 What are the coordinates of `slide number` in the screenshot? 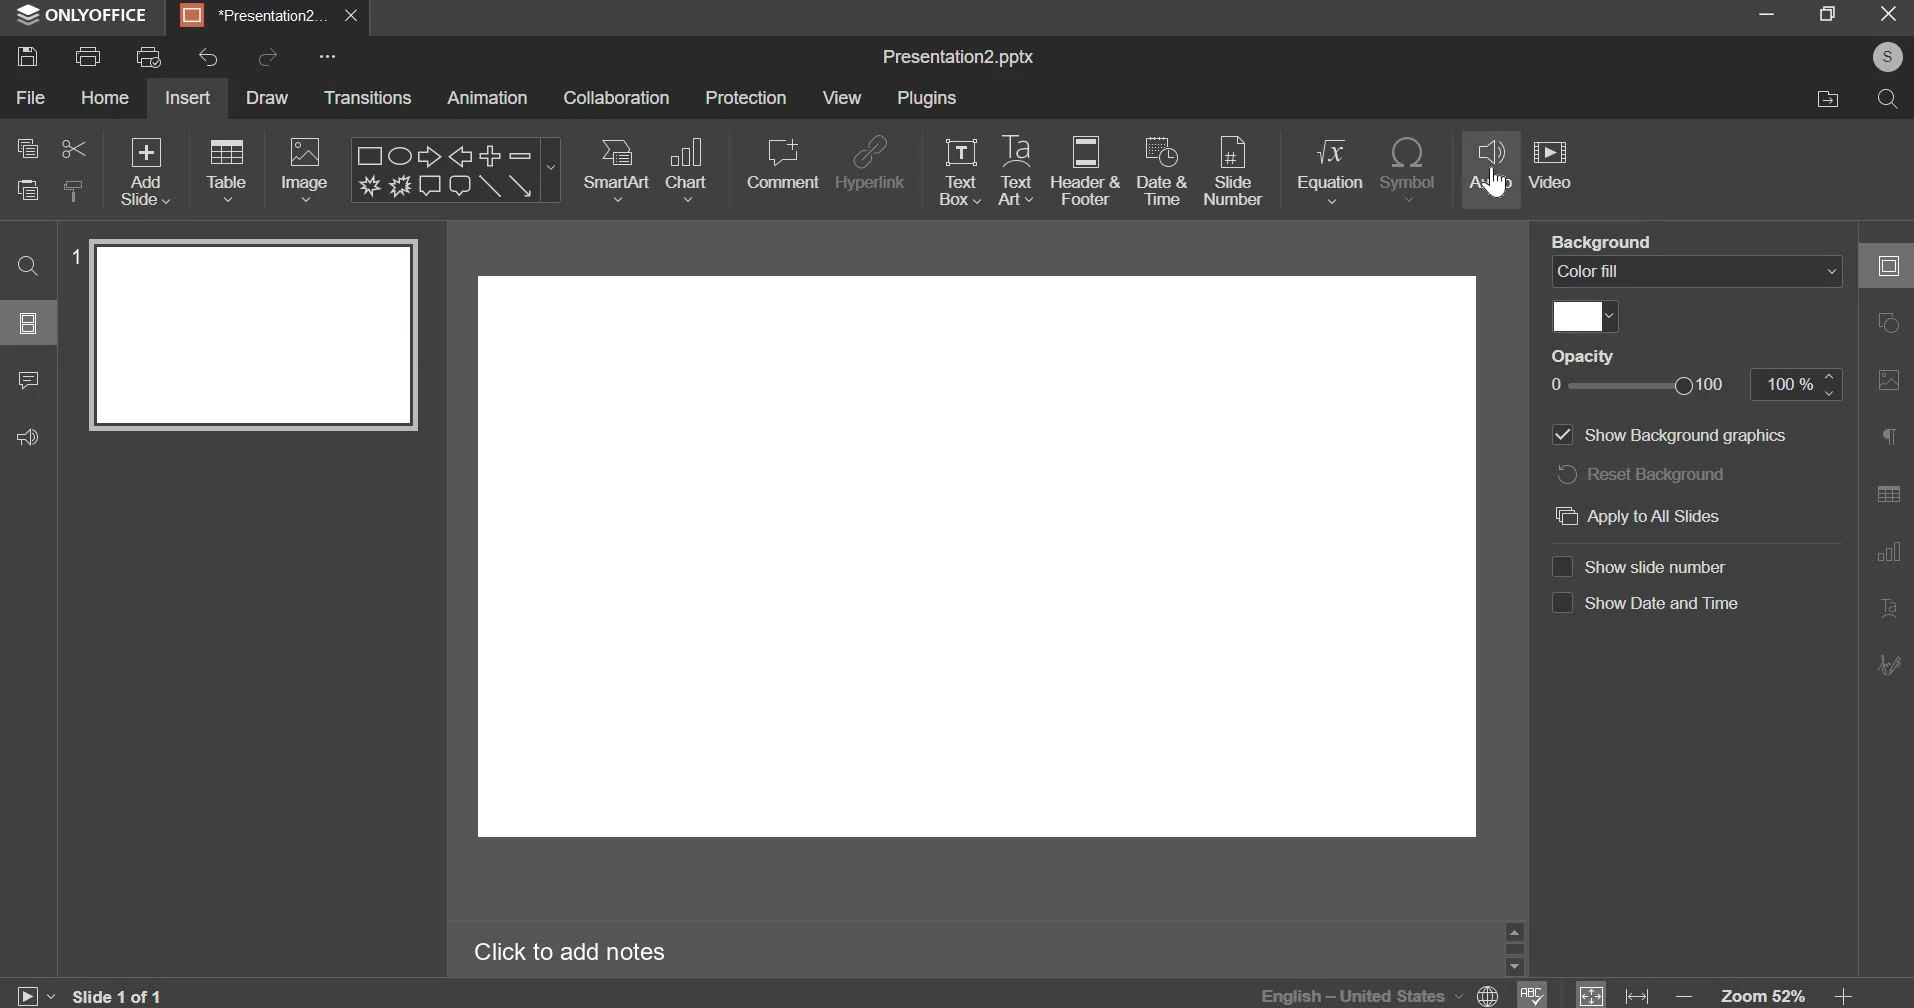 It's located at (74, 256).